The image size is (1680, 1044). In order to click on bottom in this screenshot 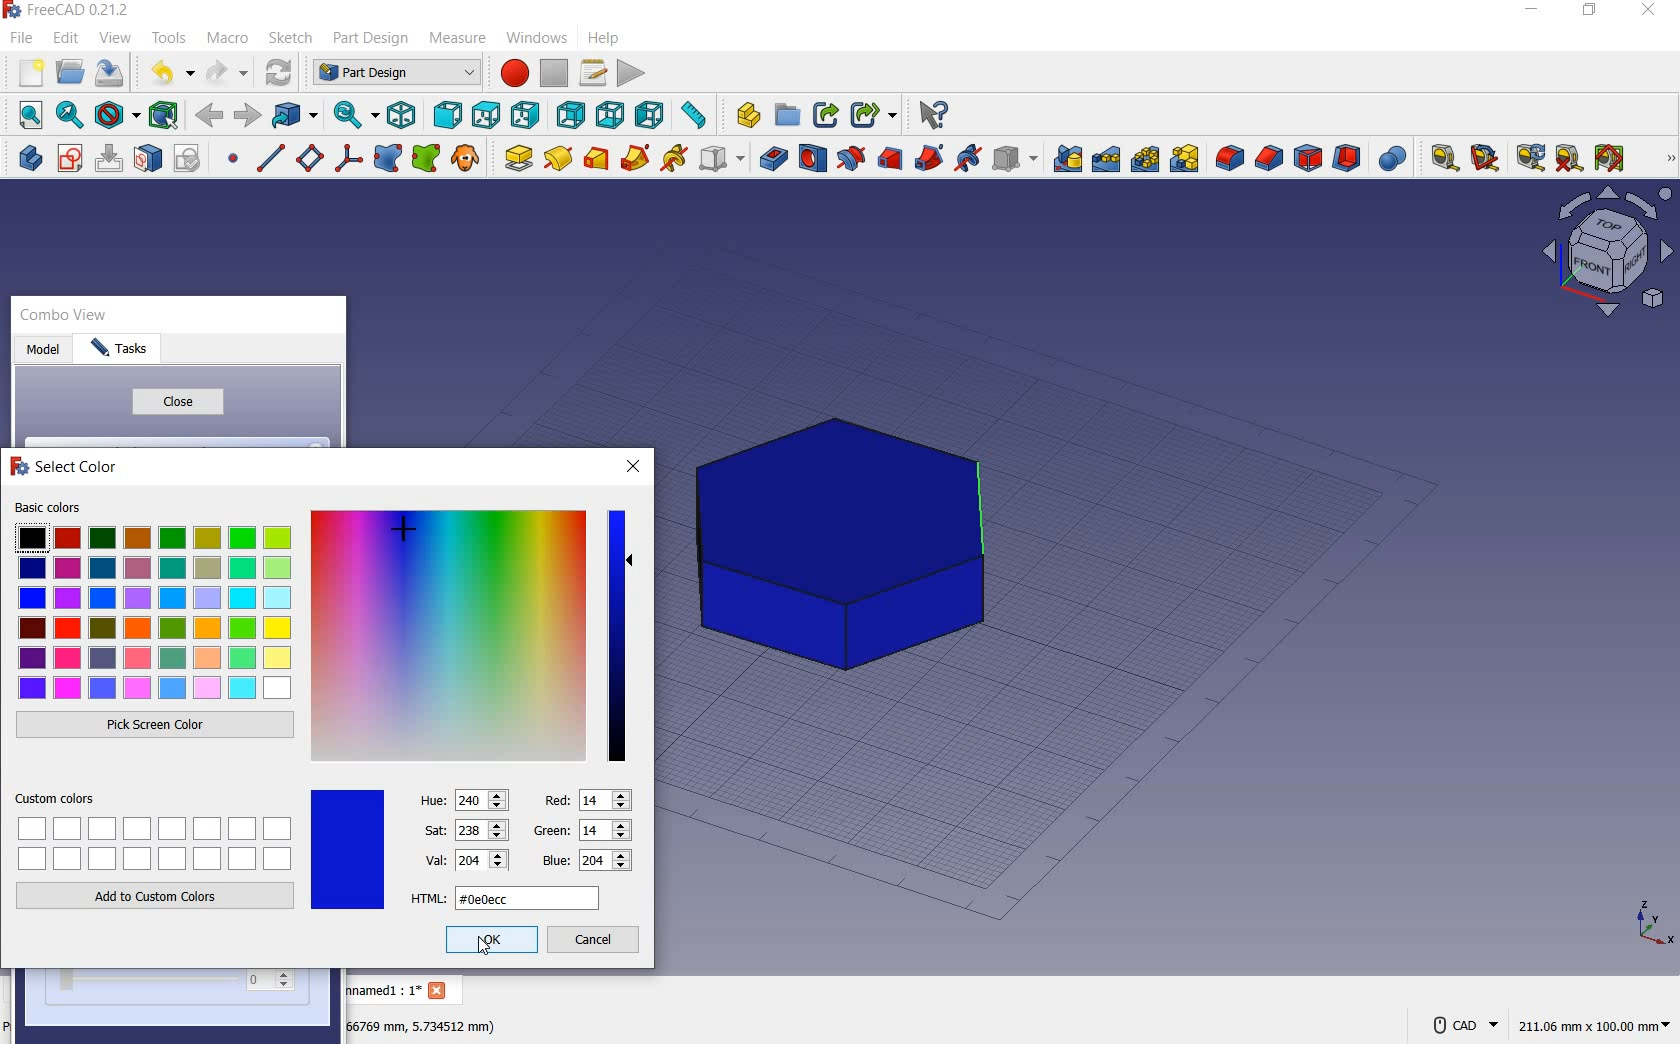, I will do `click(613, 114)`.